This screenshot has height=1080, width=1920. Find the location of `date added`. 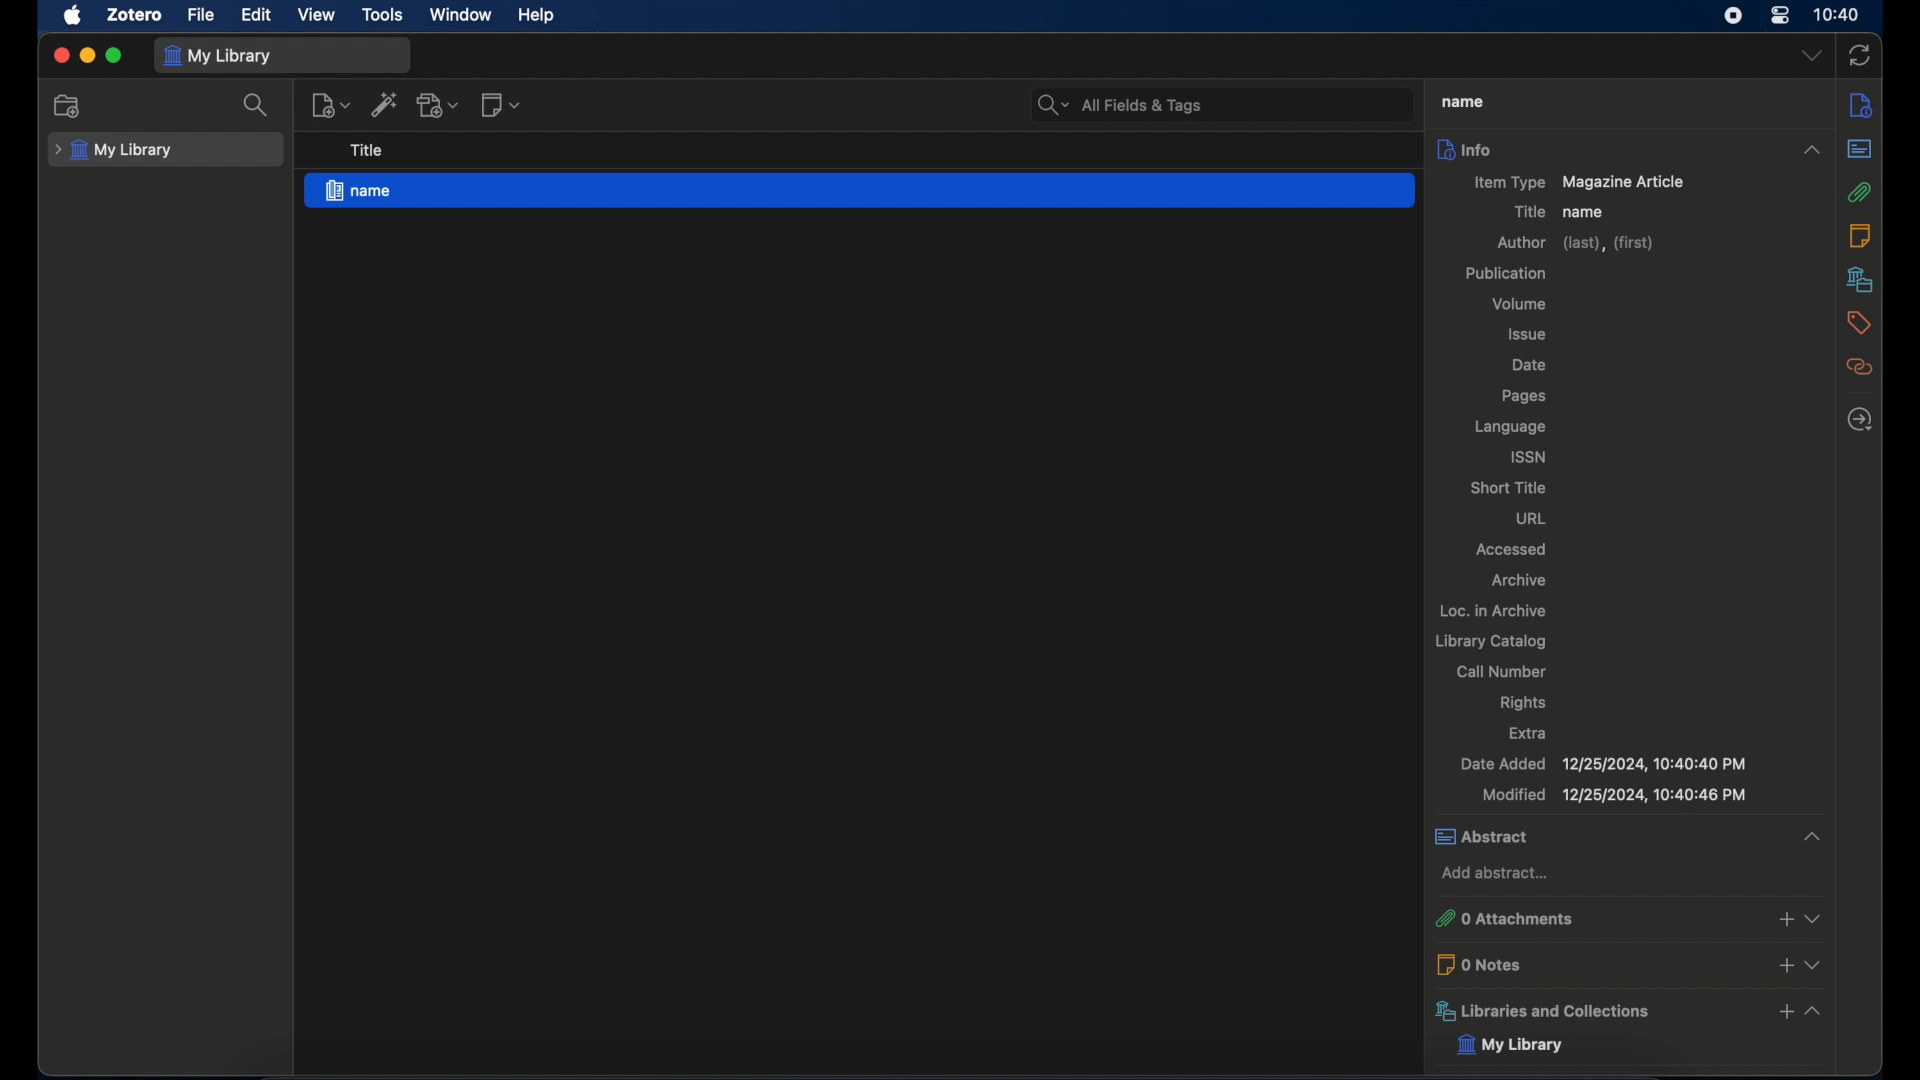

date added is located at coordinates (1604, 764).